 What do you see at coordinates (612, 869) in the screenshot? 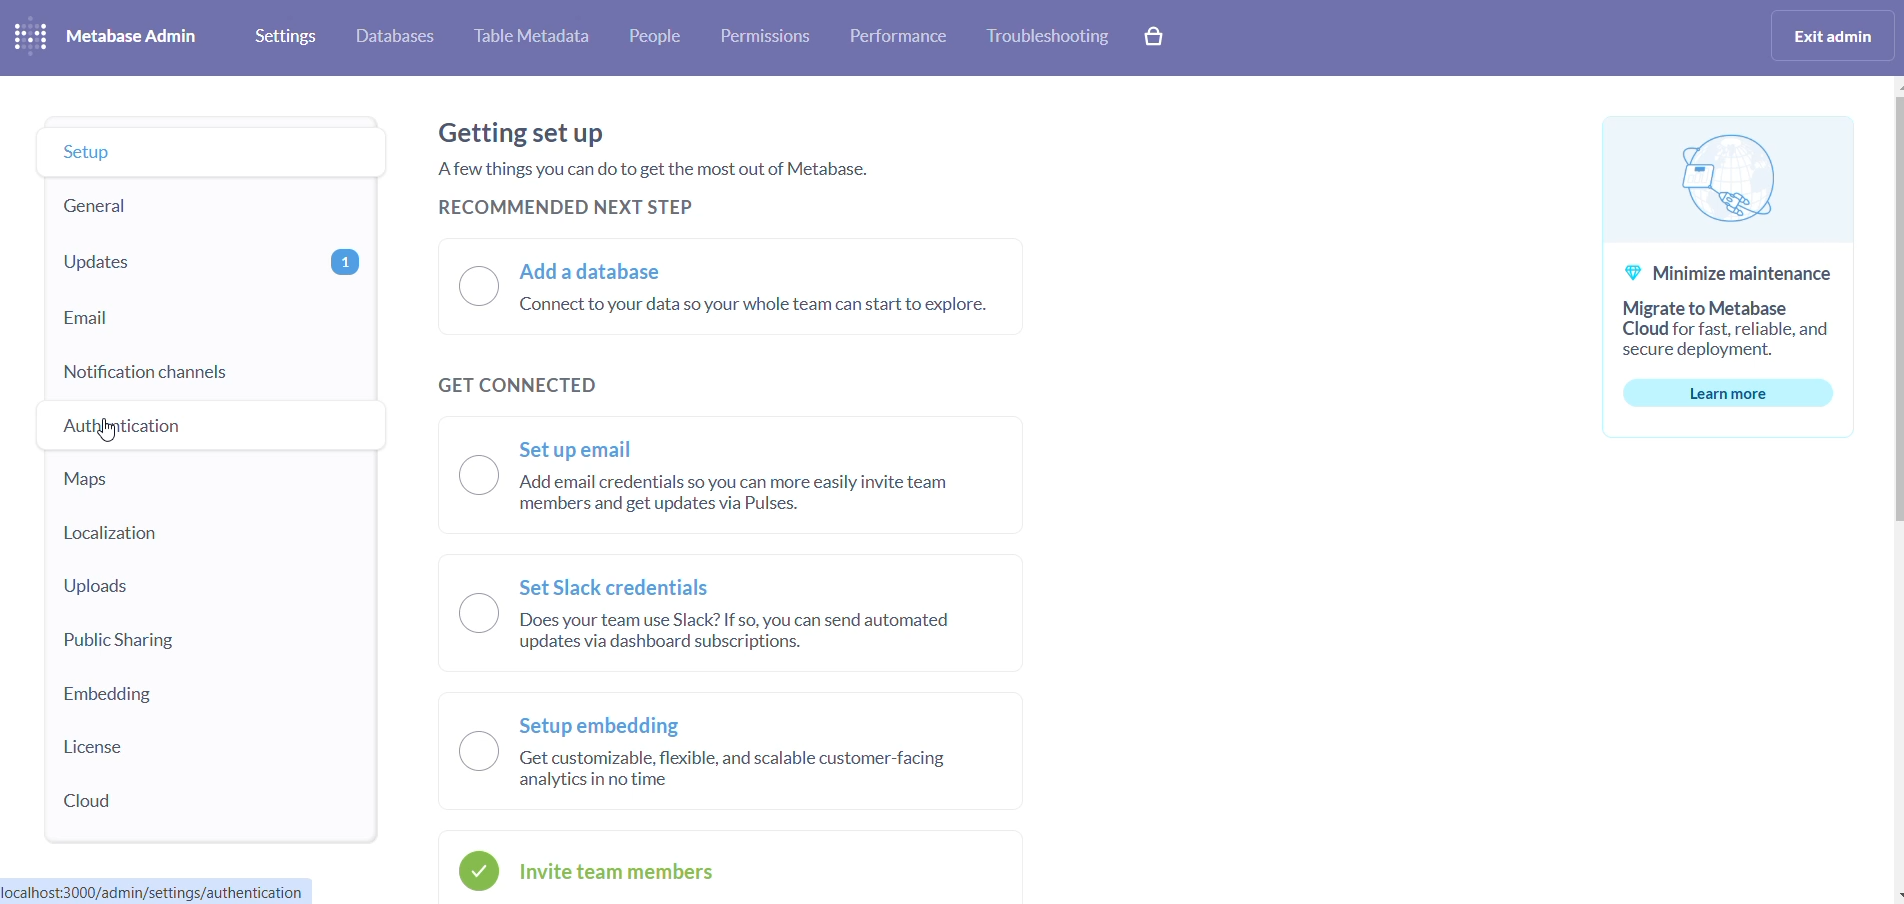
I see `invite checkbox` at bounding box center [612, 869].